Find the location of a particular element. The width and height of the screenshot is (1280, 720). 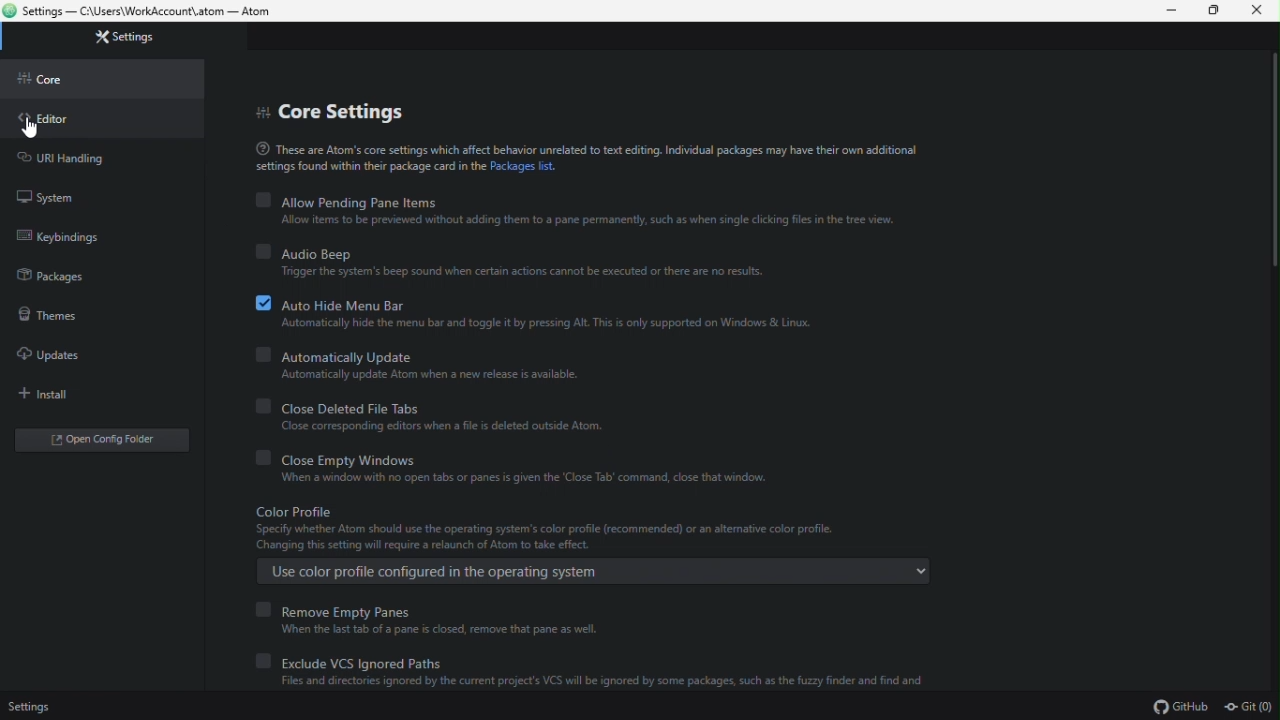

keybondings is located at coordinates (99, 240).